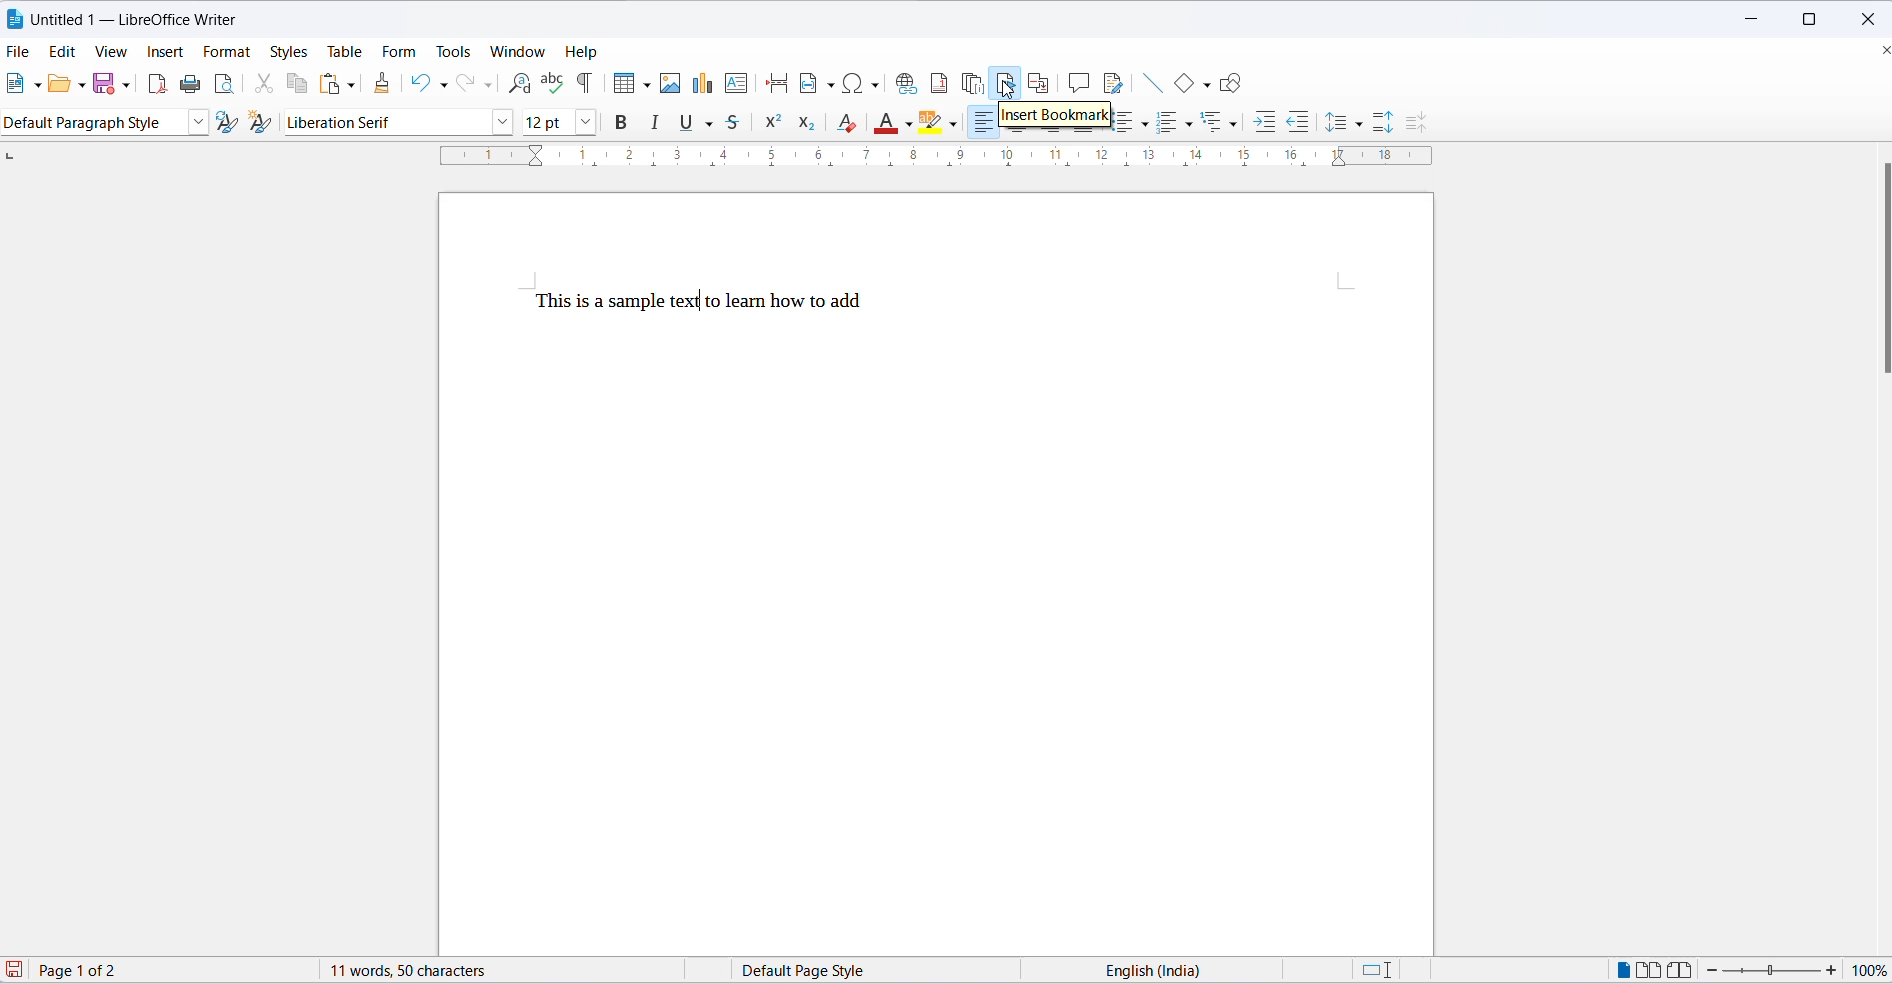 This screenshot has width=1892, height=984. What do you see at coordinates (909, 124) in the screenshot?
I see `font color options` at bounding box center [909, 124].